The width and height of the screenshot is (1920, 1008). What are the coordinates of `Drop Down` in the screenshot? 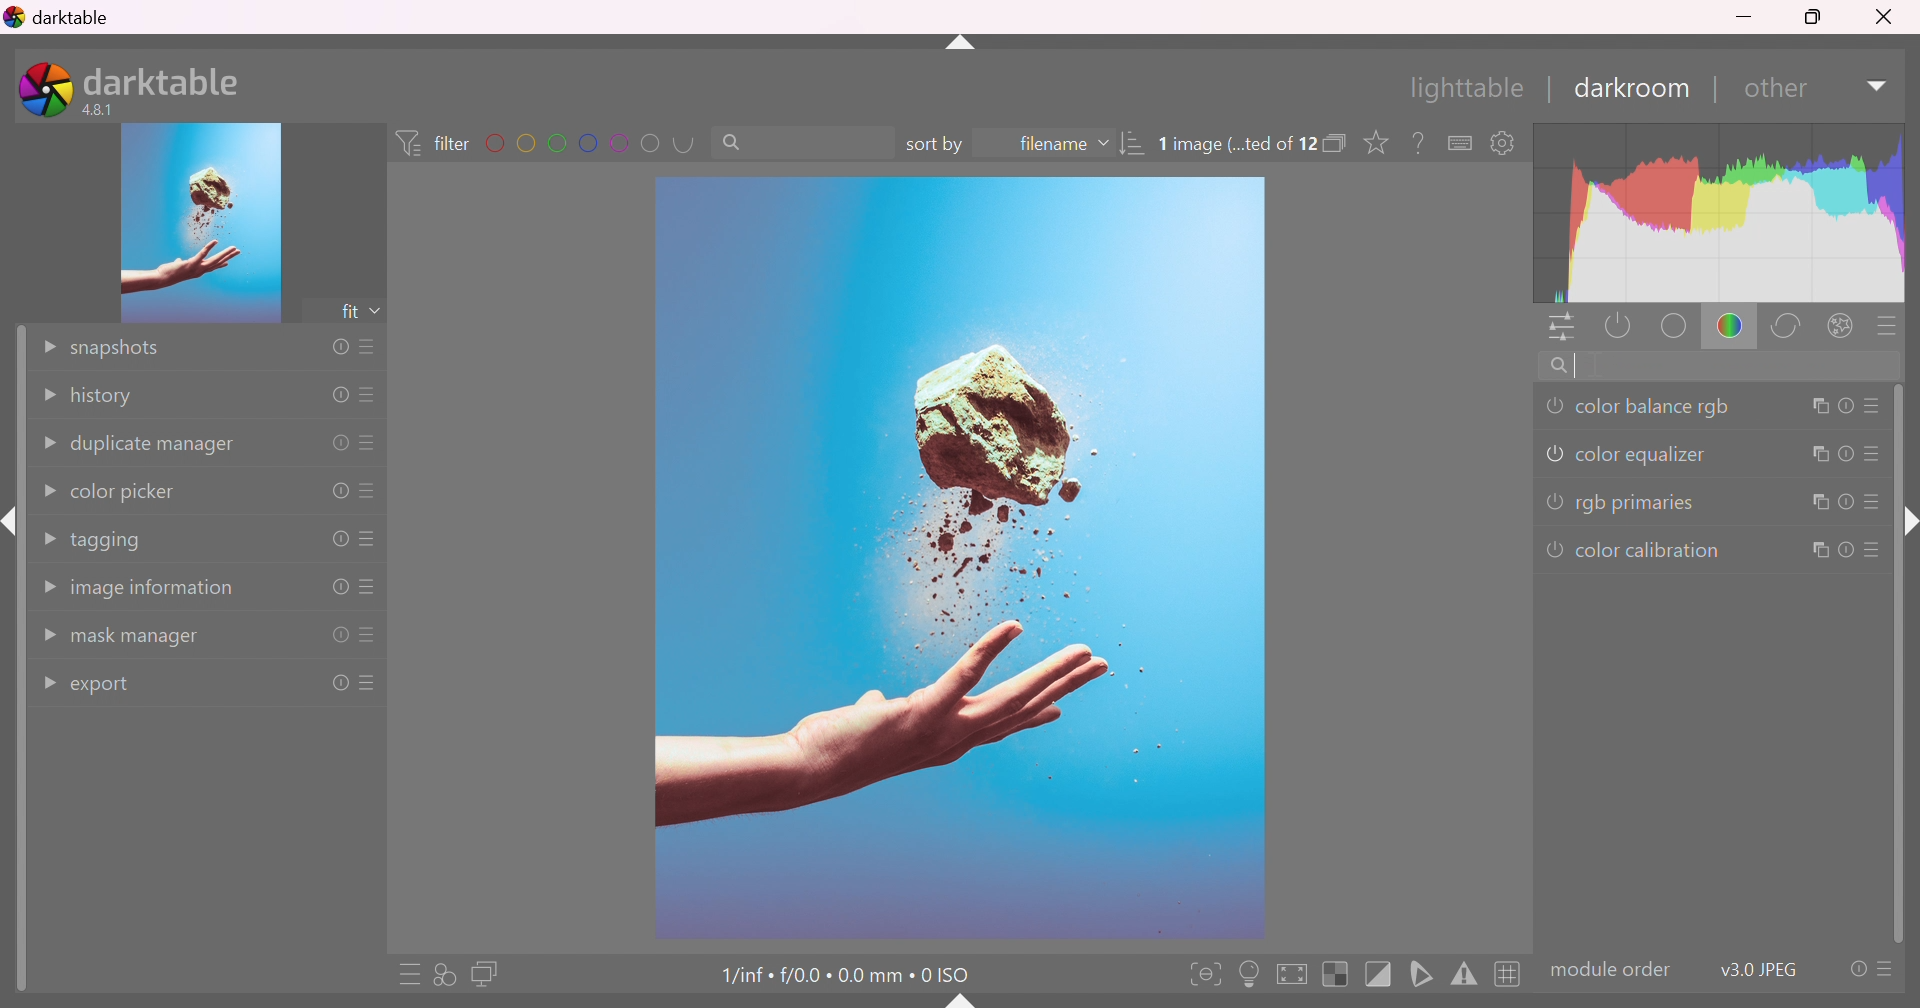 It's located at (49, 537).